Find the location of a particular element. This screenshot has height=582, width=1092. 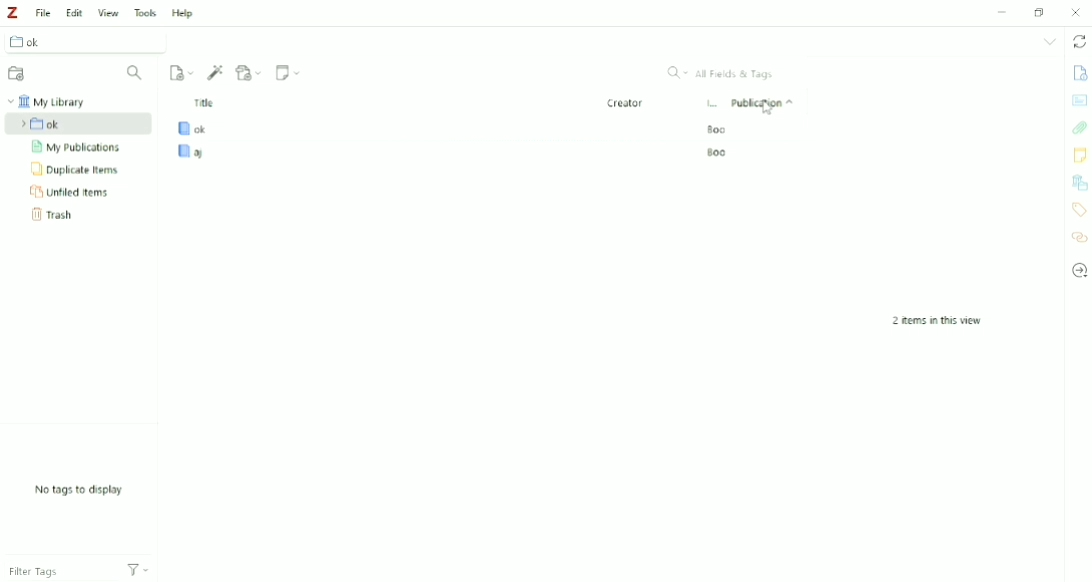

Filter Tags is located at coordinates (41, 568).